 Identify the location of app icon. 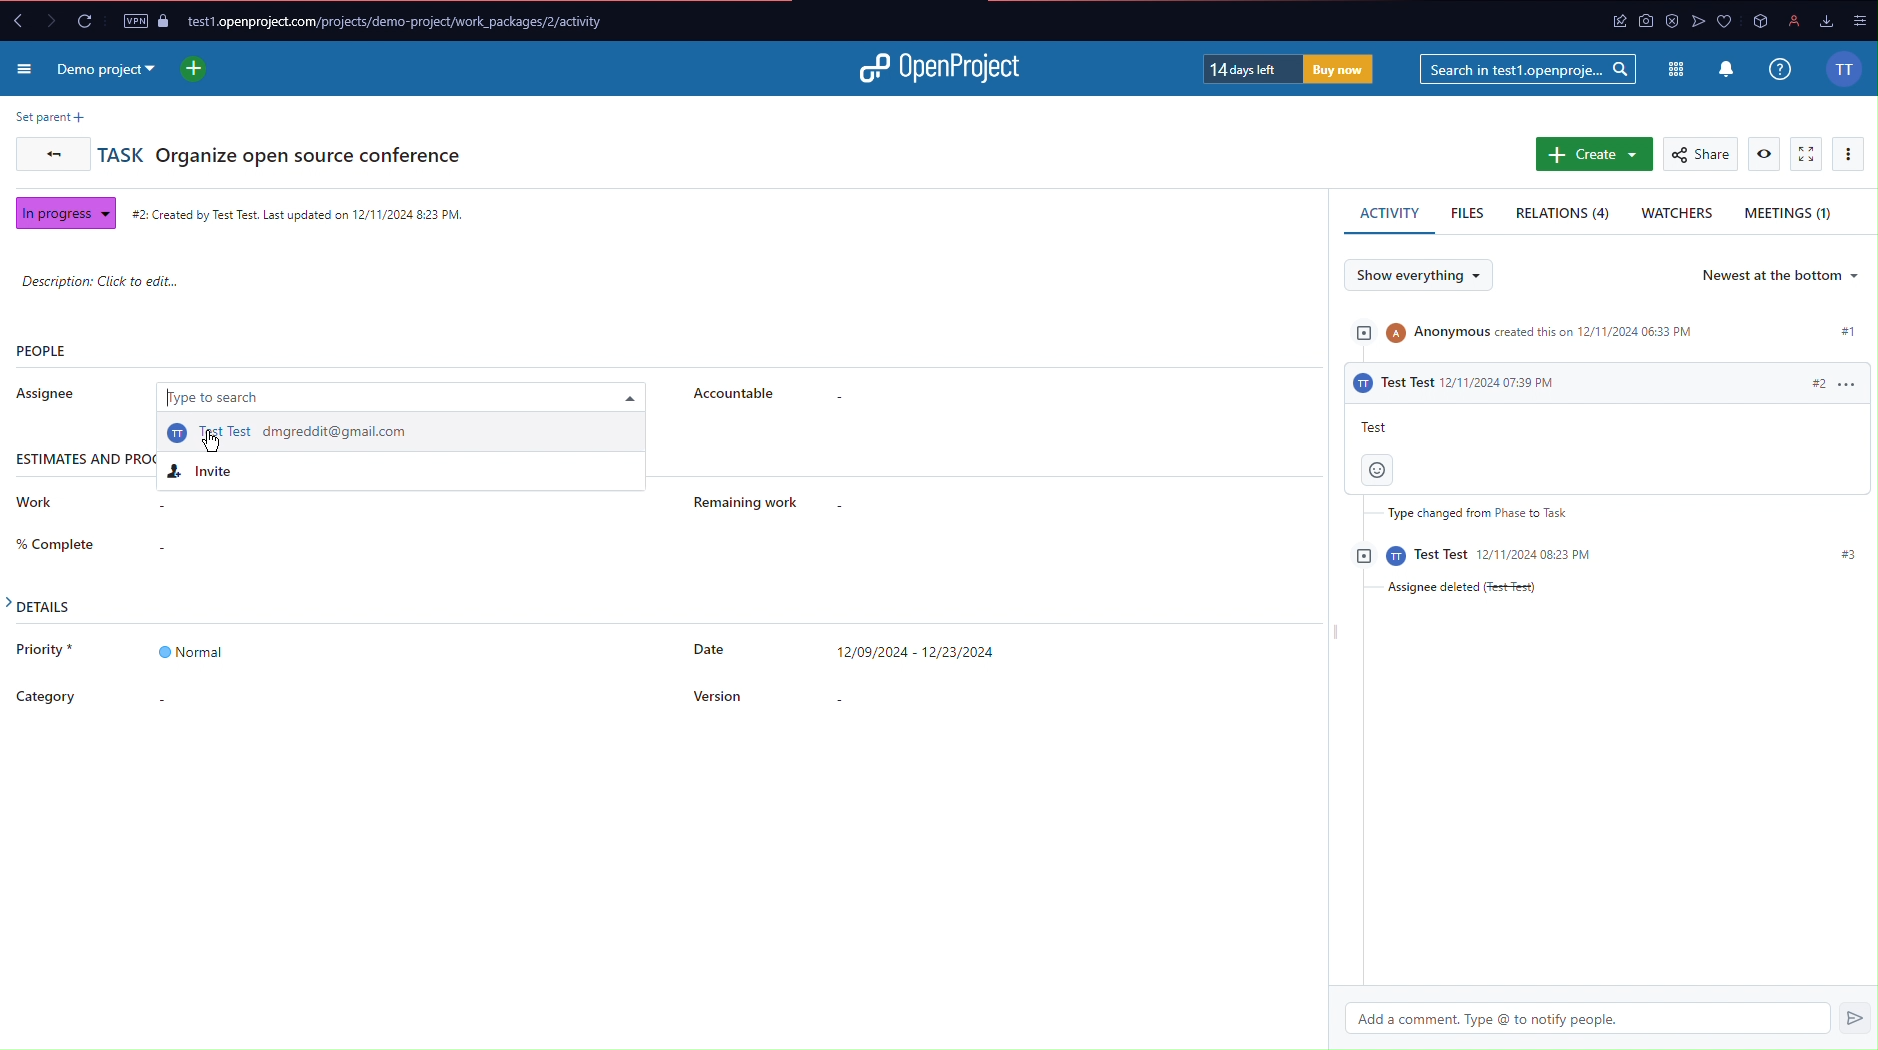
(1637, 20).